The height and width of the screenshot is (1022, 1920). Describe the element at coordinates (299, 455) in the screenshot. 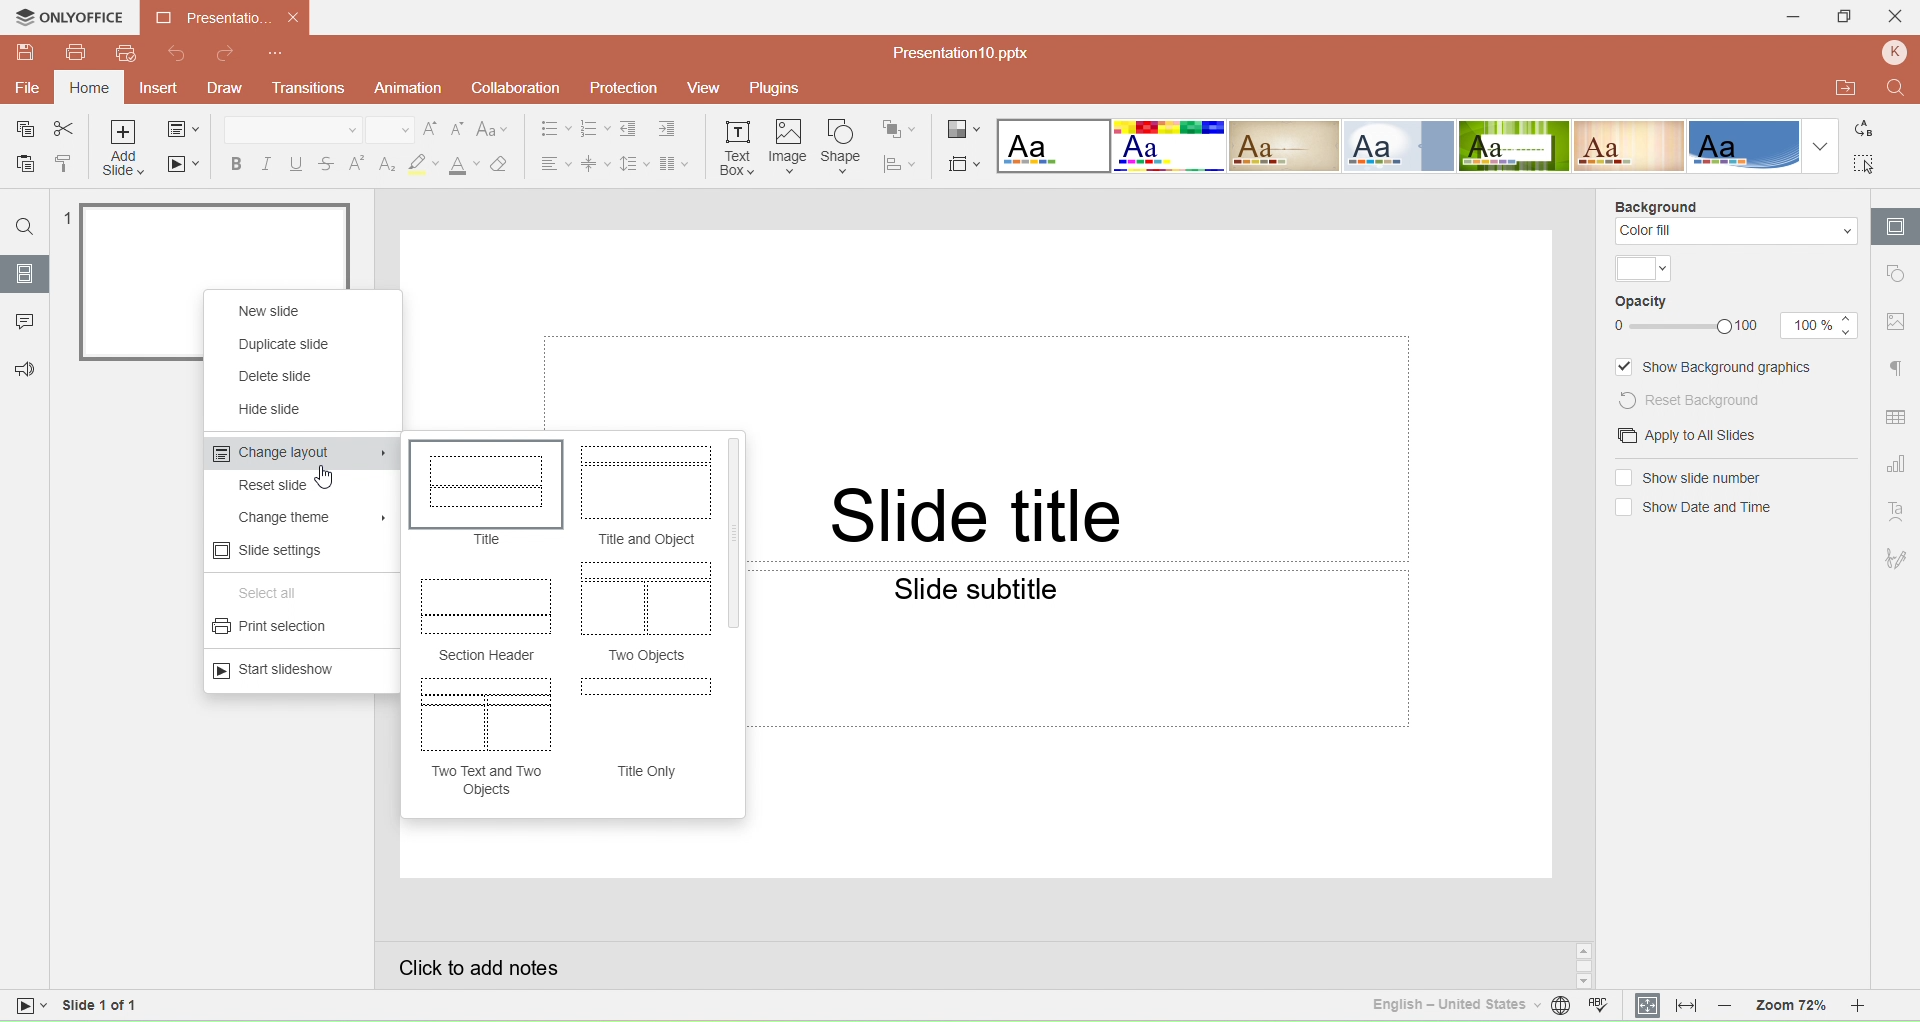

I see `Change layout` at that location.